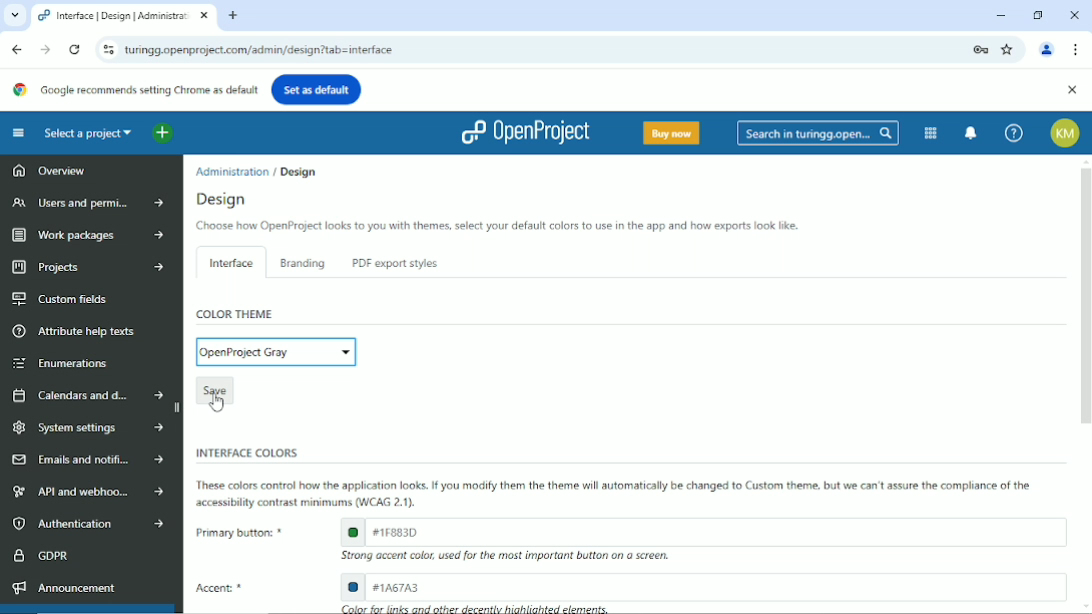 This screenshot has height=614, width=1092. Describe the element at coordinates (236, 314) in the screenshot. I see `Color theme` at that location.